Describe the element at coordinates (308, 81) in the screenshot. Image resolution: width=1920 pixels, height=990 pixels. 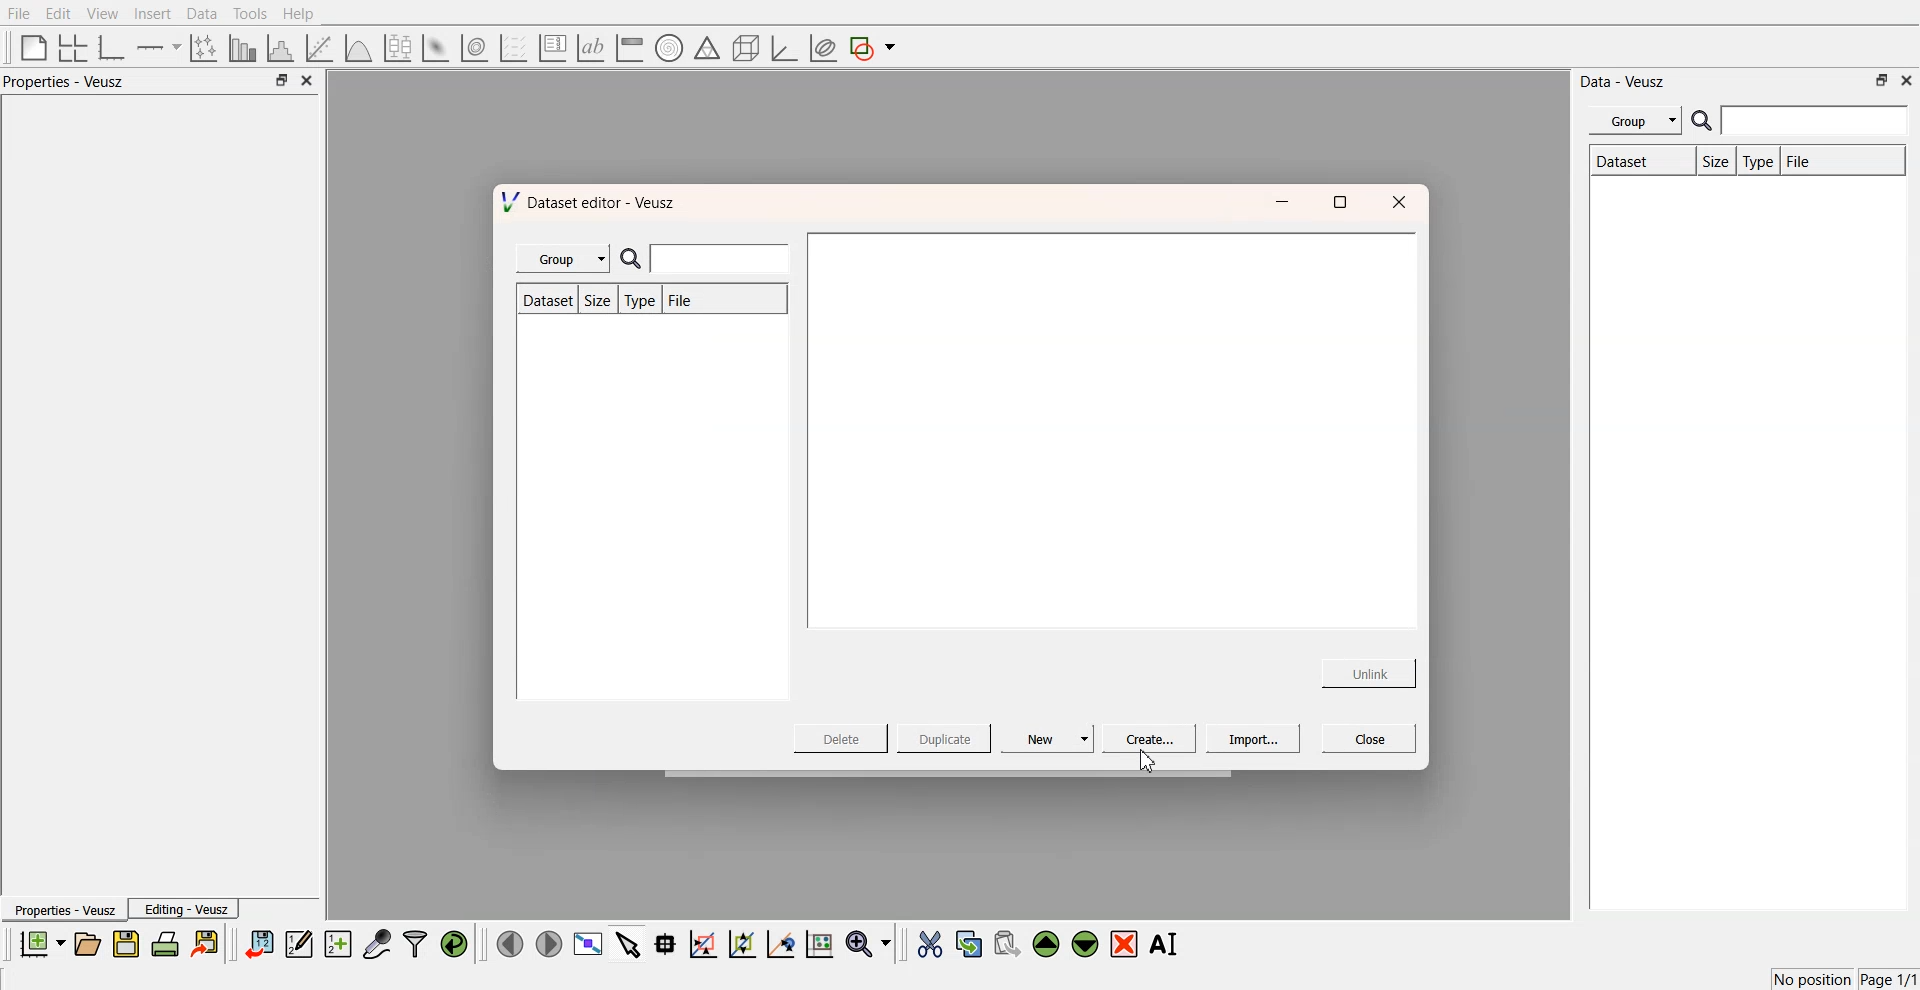
I see `close` at that location.